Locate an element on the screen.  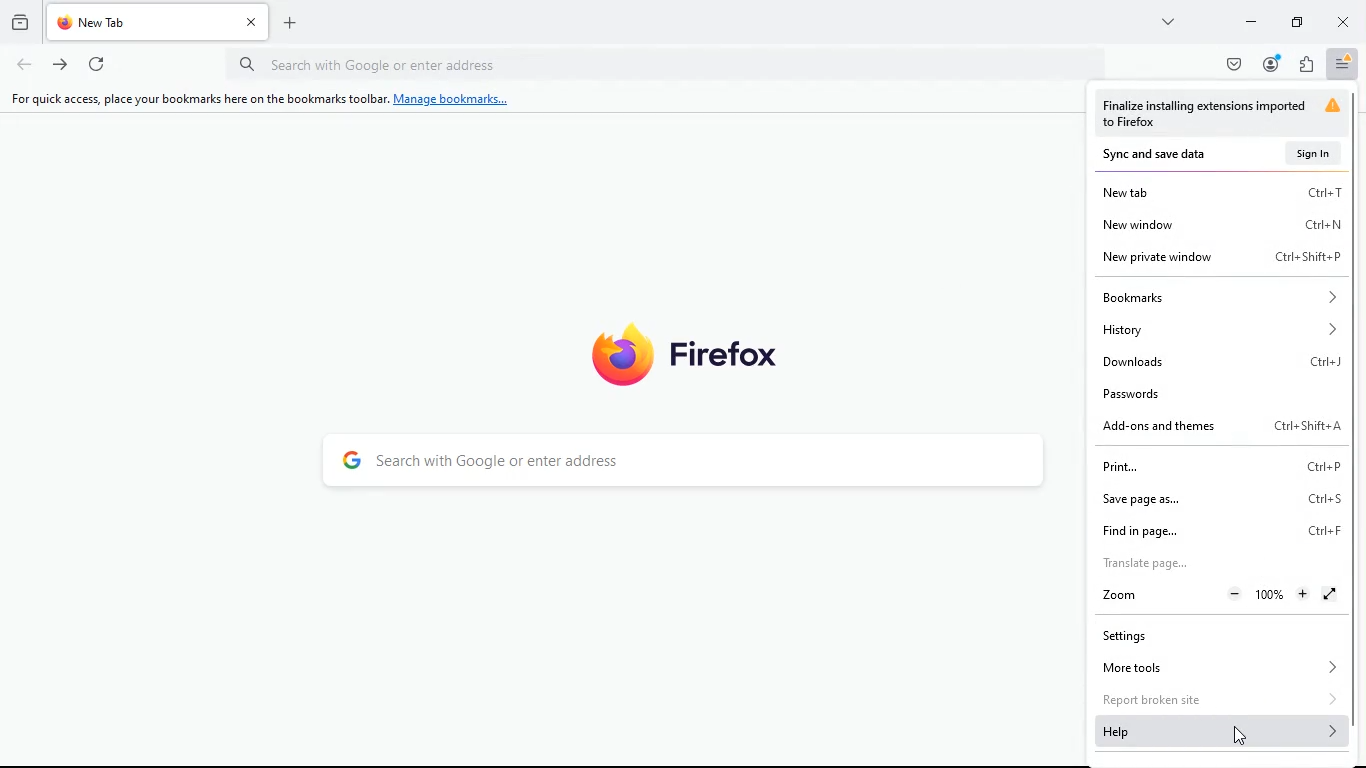
sign in is located at coordinates (1316, 153).